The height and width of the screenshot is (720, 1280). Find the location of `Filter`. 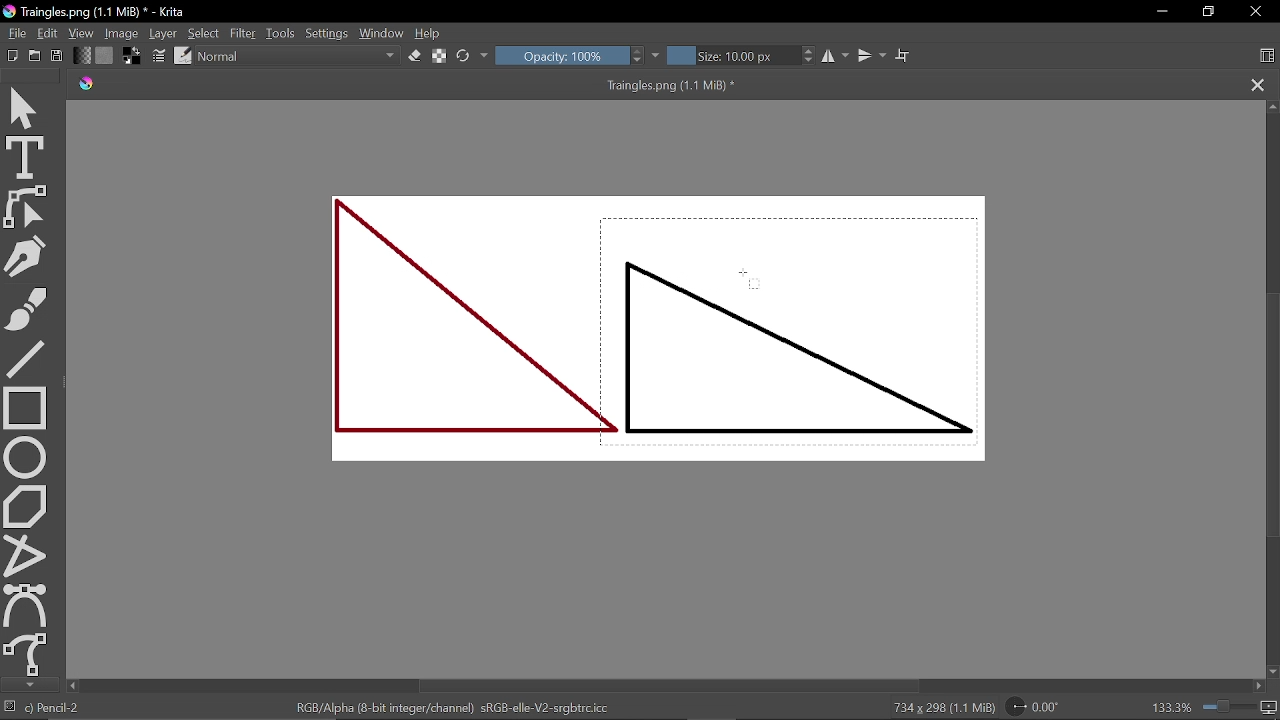

Filter is located at coordinates (245, 32).